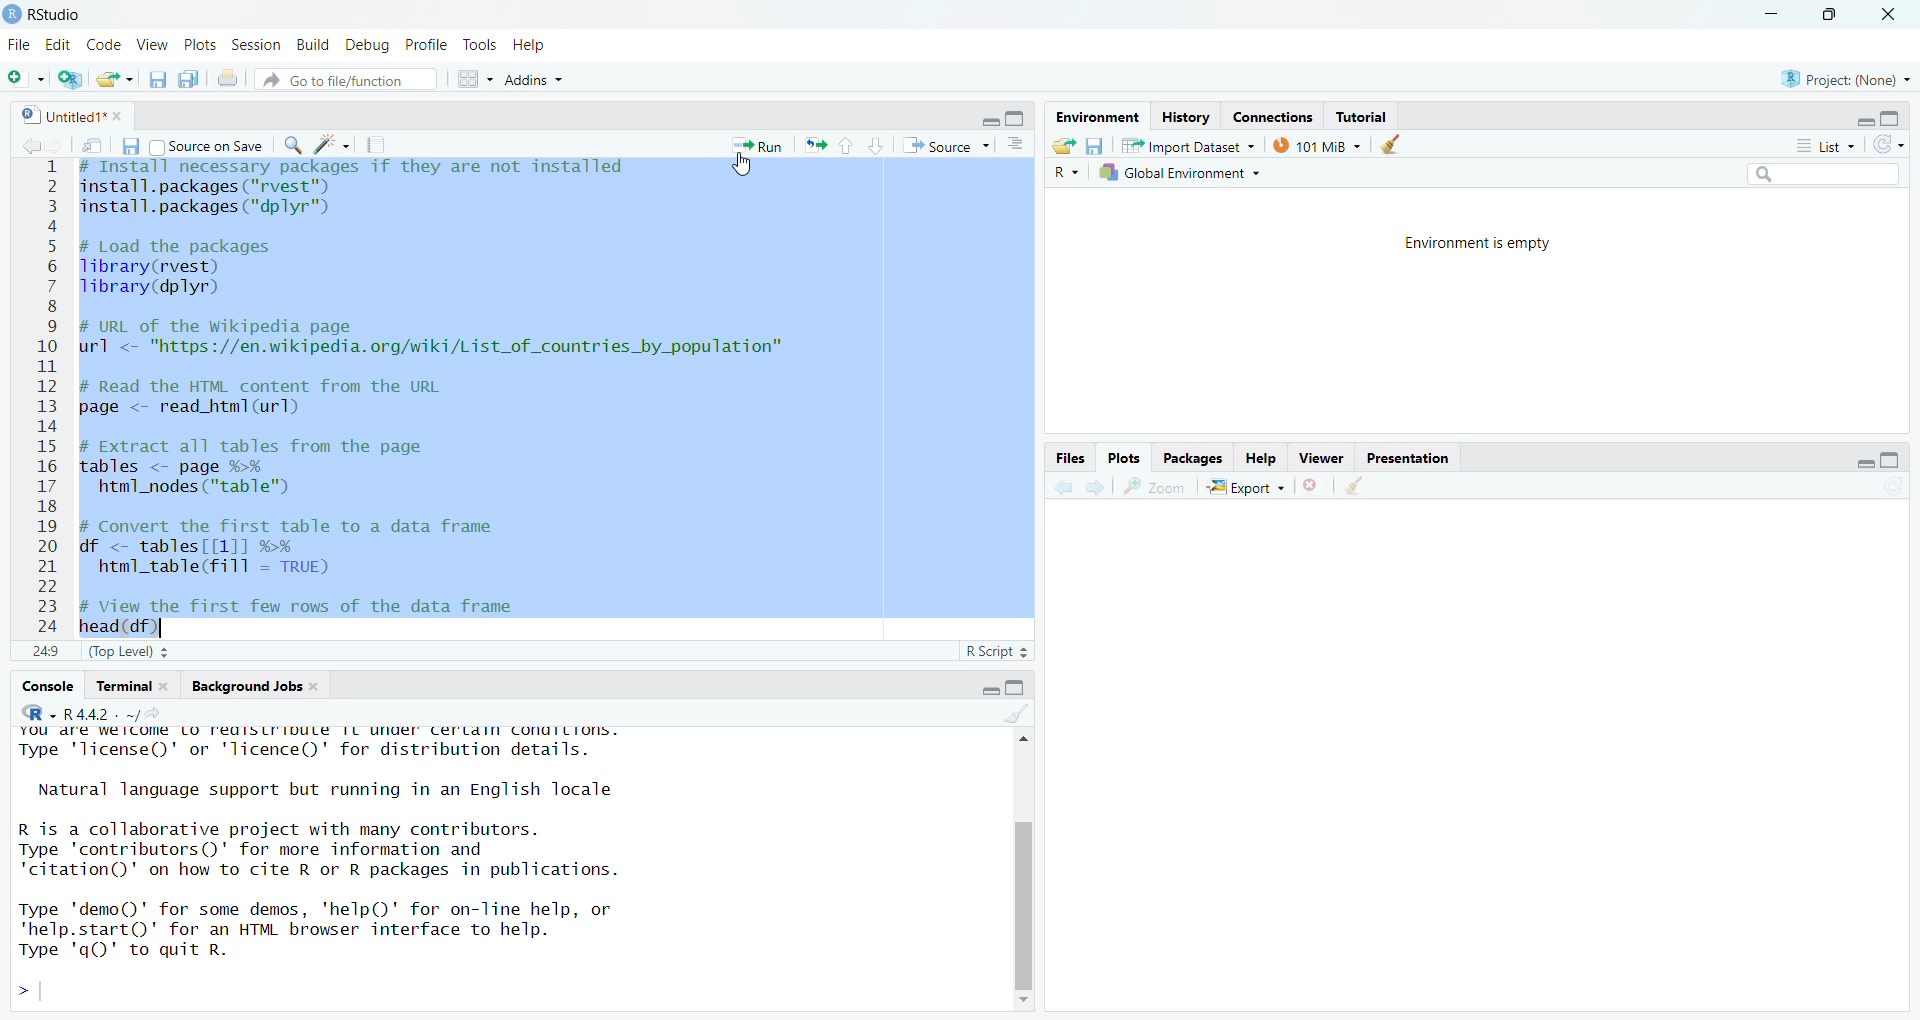 The image size is (1920, 1020). I want to click on Global Environment, so click(1181, 172).